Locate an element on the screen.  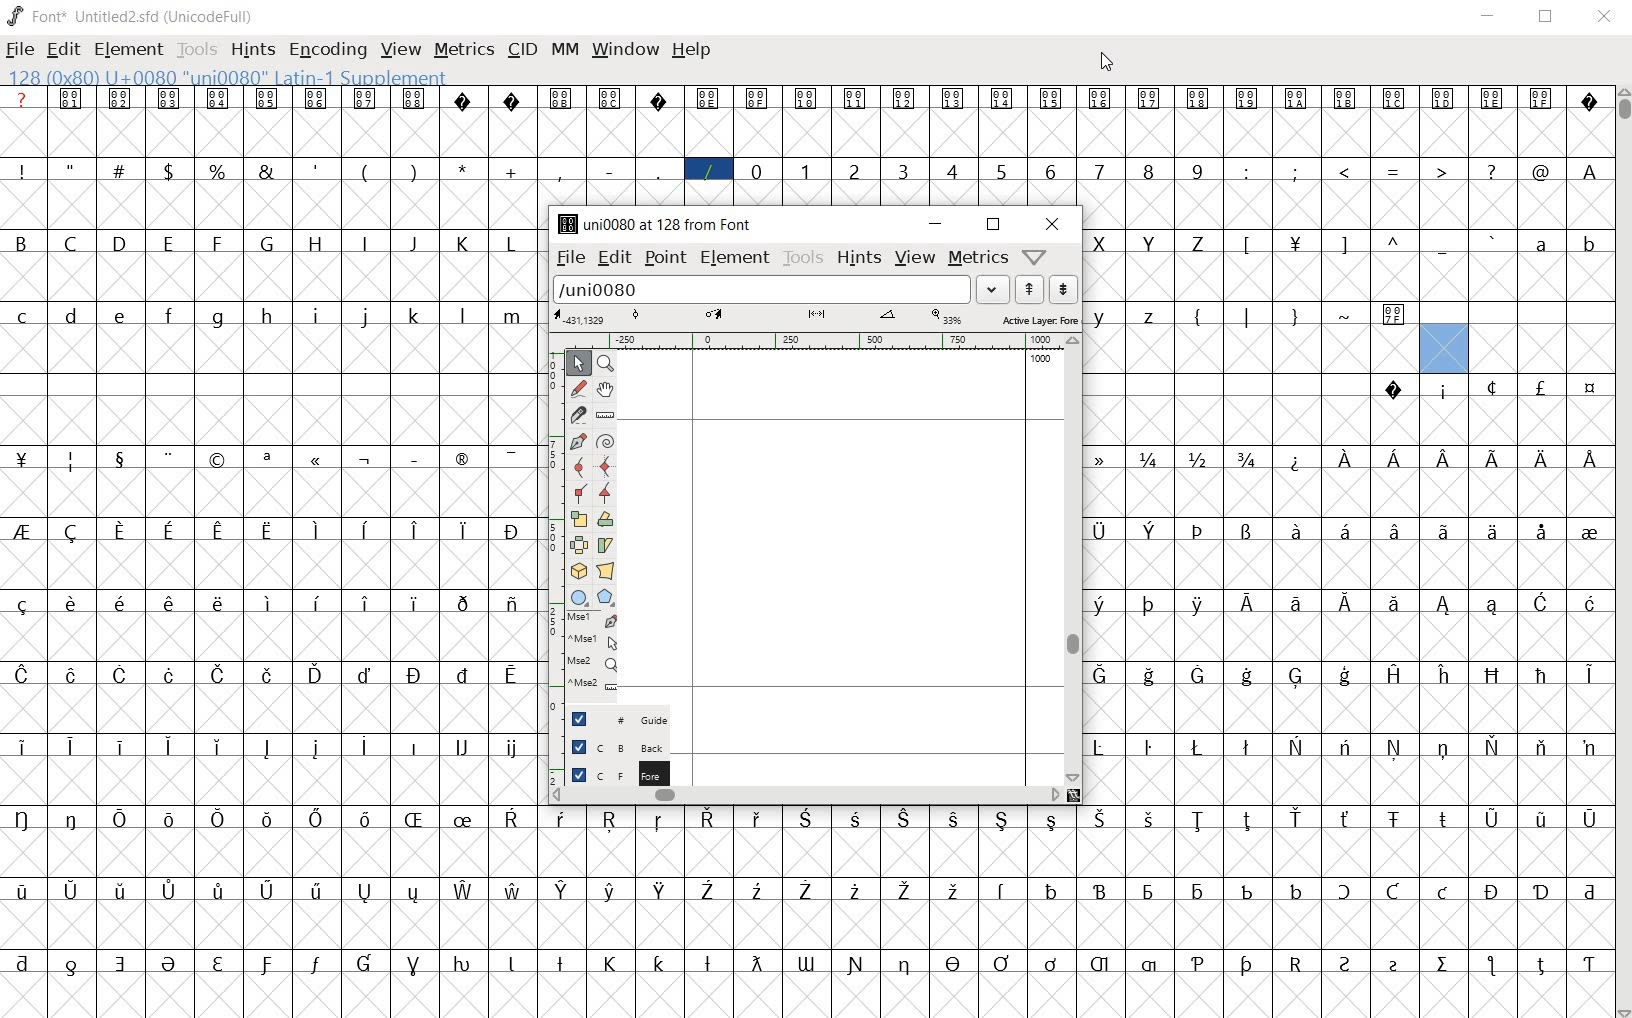
glyph is located at coordinates (169, 675).